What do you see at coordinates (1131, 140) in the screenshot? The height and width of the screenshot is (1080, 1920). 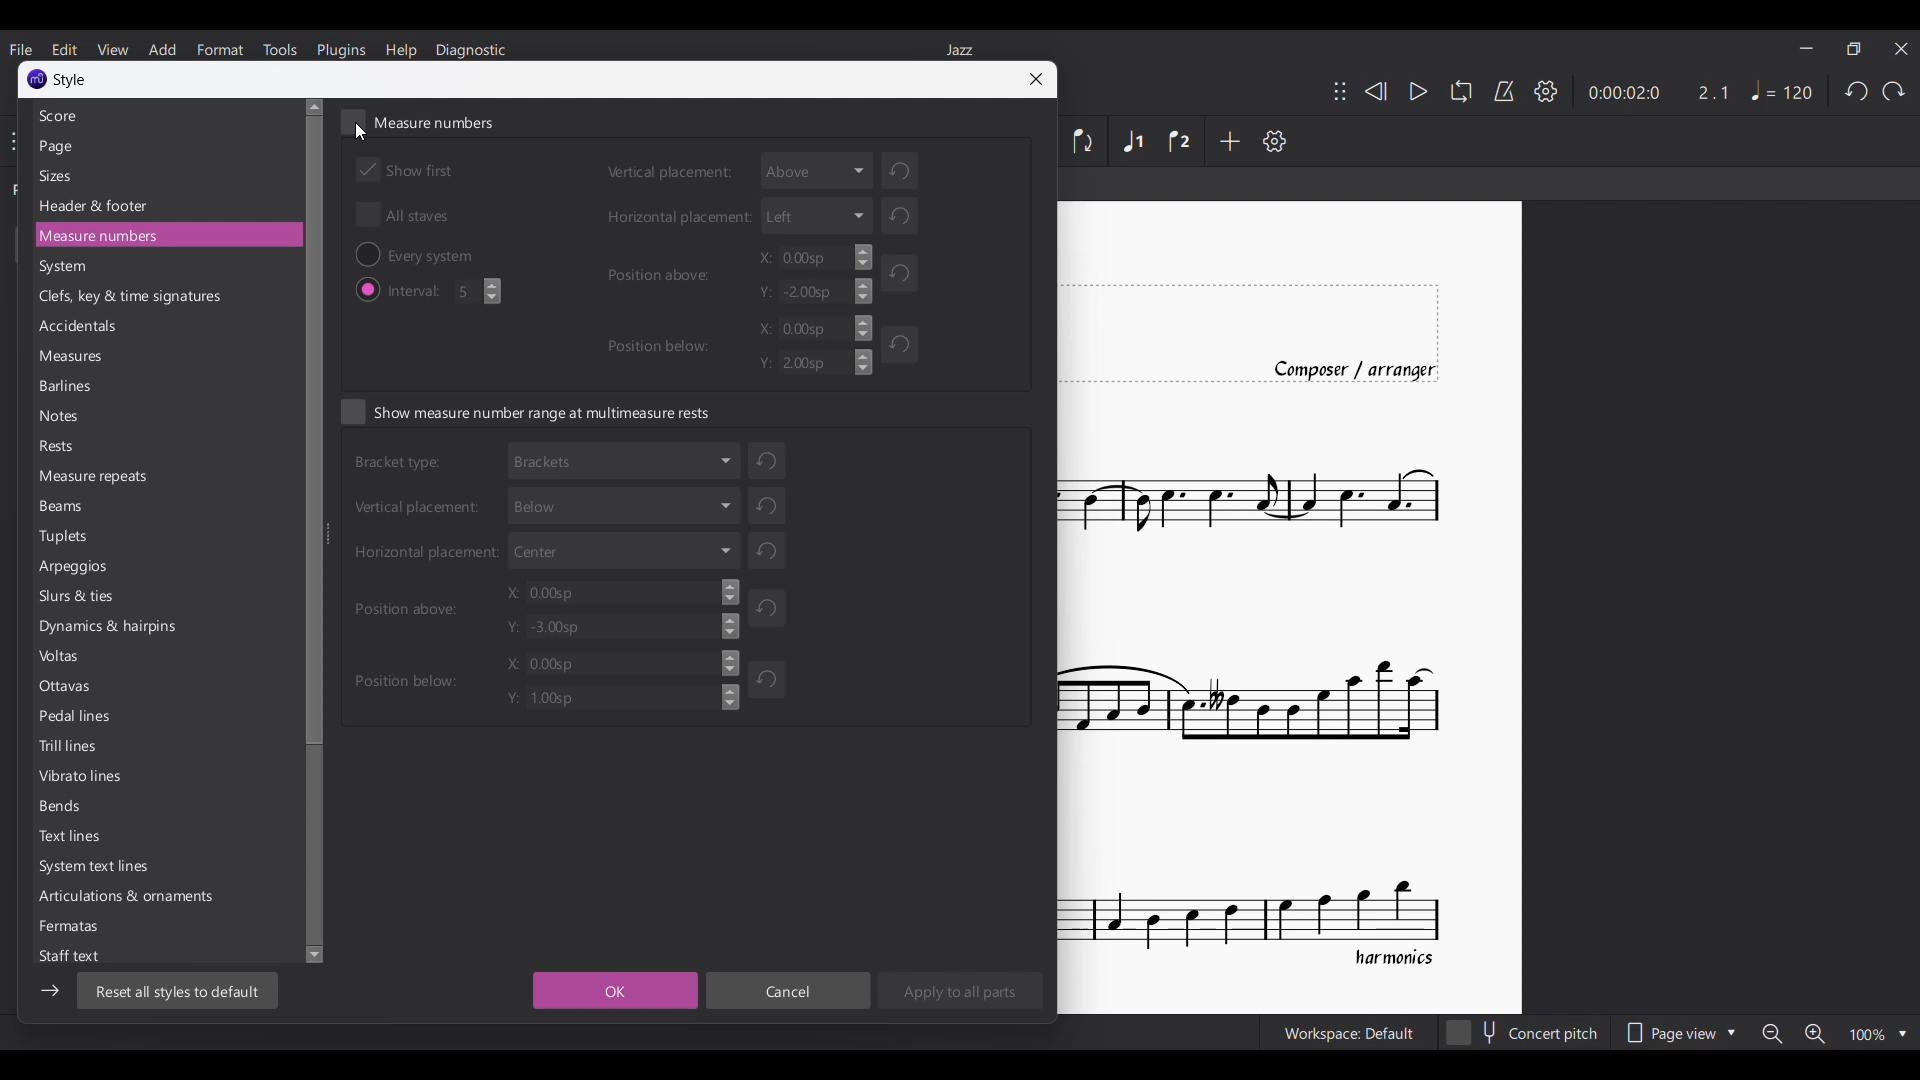 I see `Voice 1` at bounding box center [1131, 140].